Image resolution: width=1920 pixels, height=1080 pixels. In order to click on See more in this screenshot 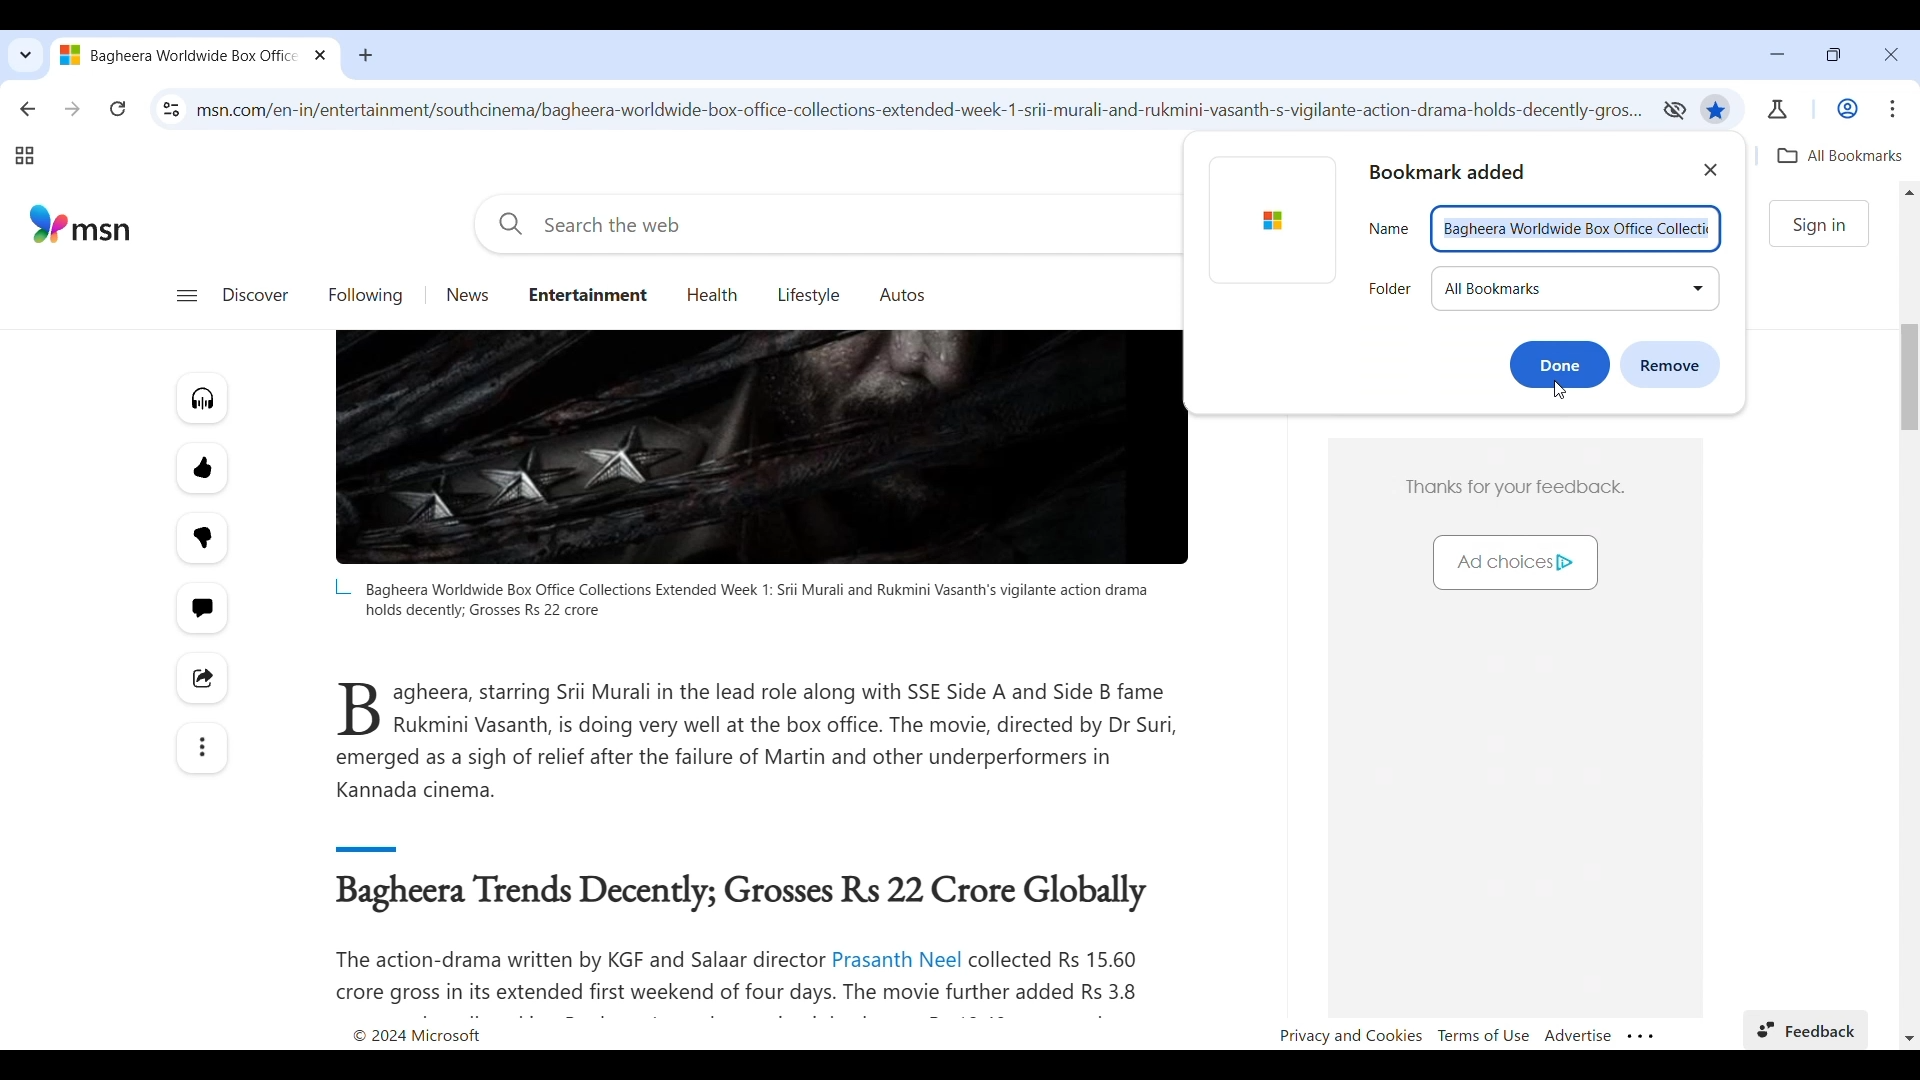, I will do `click(201, 748)`.